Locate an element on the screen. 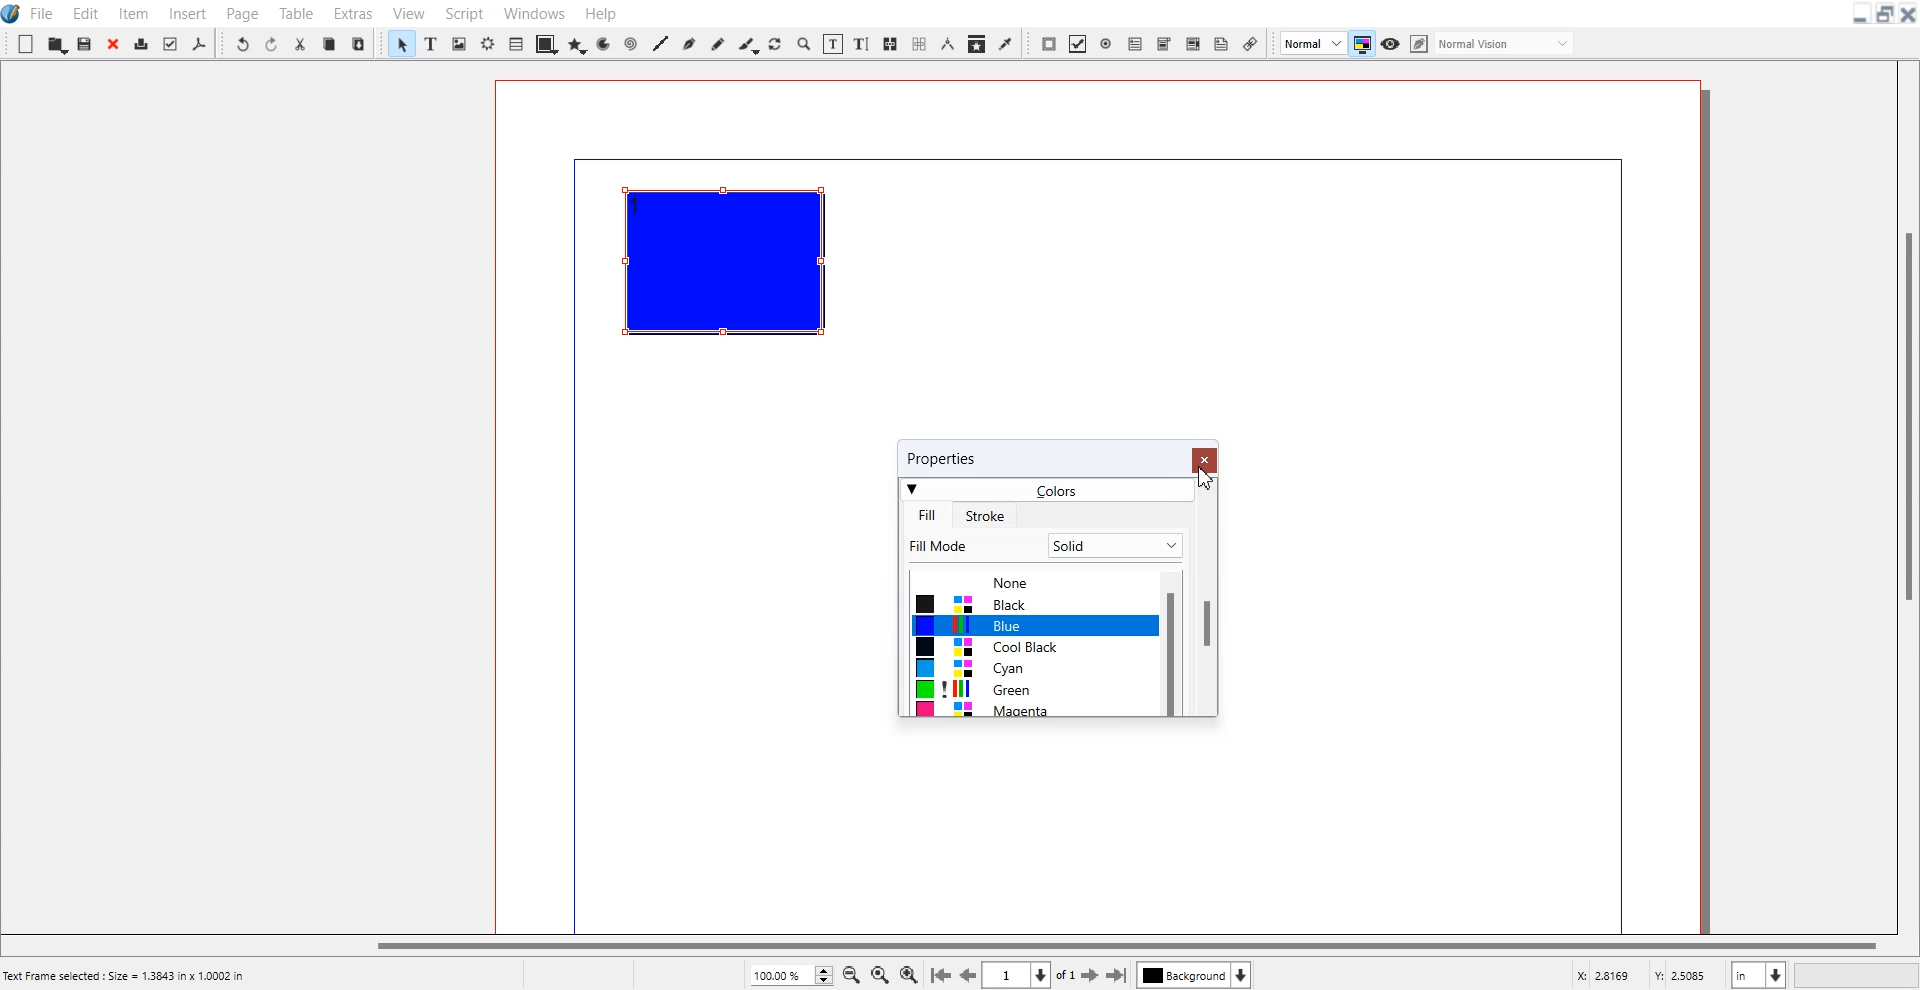  Select layer background is located at coordinates (1193, 975).